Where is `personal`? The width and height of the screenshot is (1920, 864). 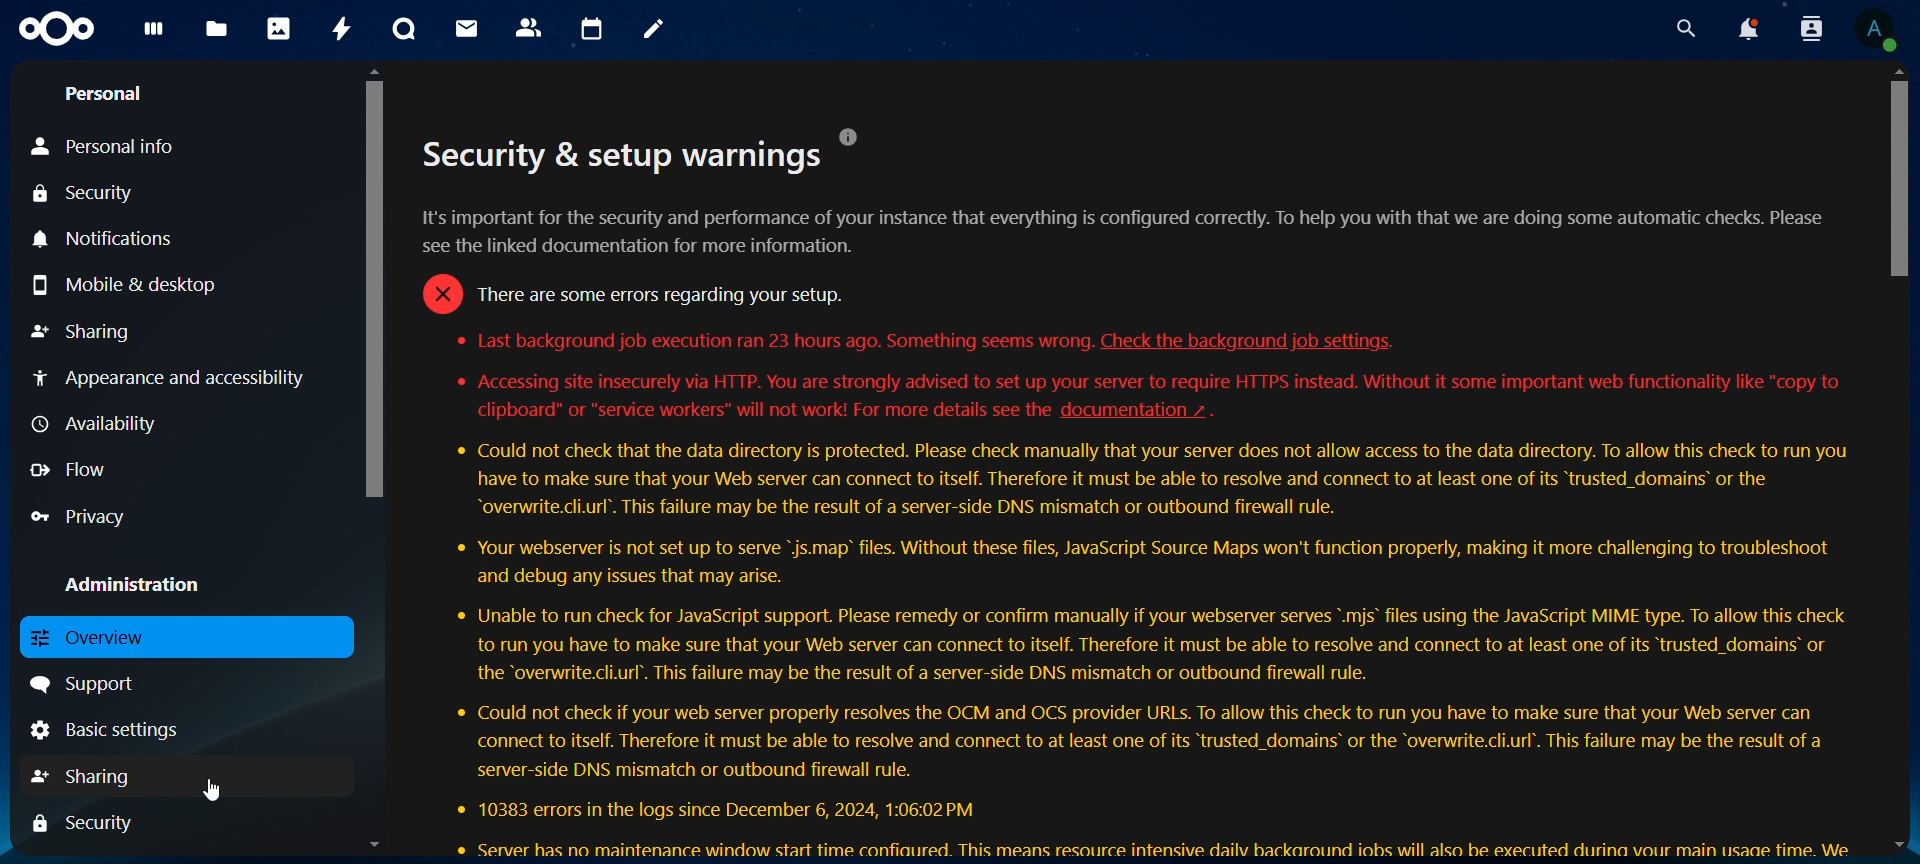 personal is located at coordinates (110, 94).